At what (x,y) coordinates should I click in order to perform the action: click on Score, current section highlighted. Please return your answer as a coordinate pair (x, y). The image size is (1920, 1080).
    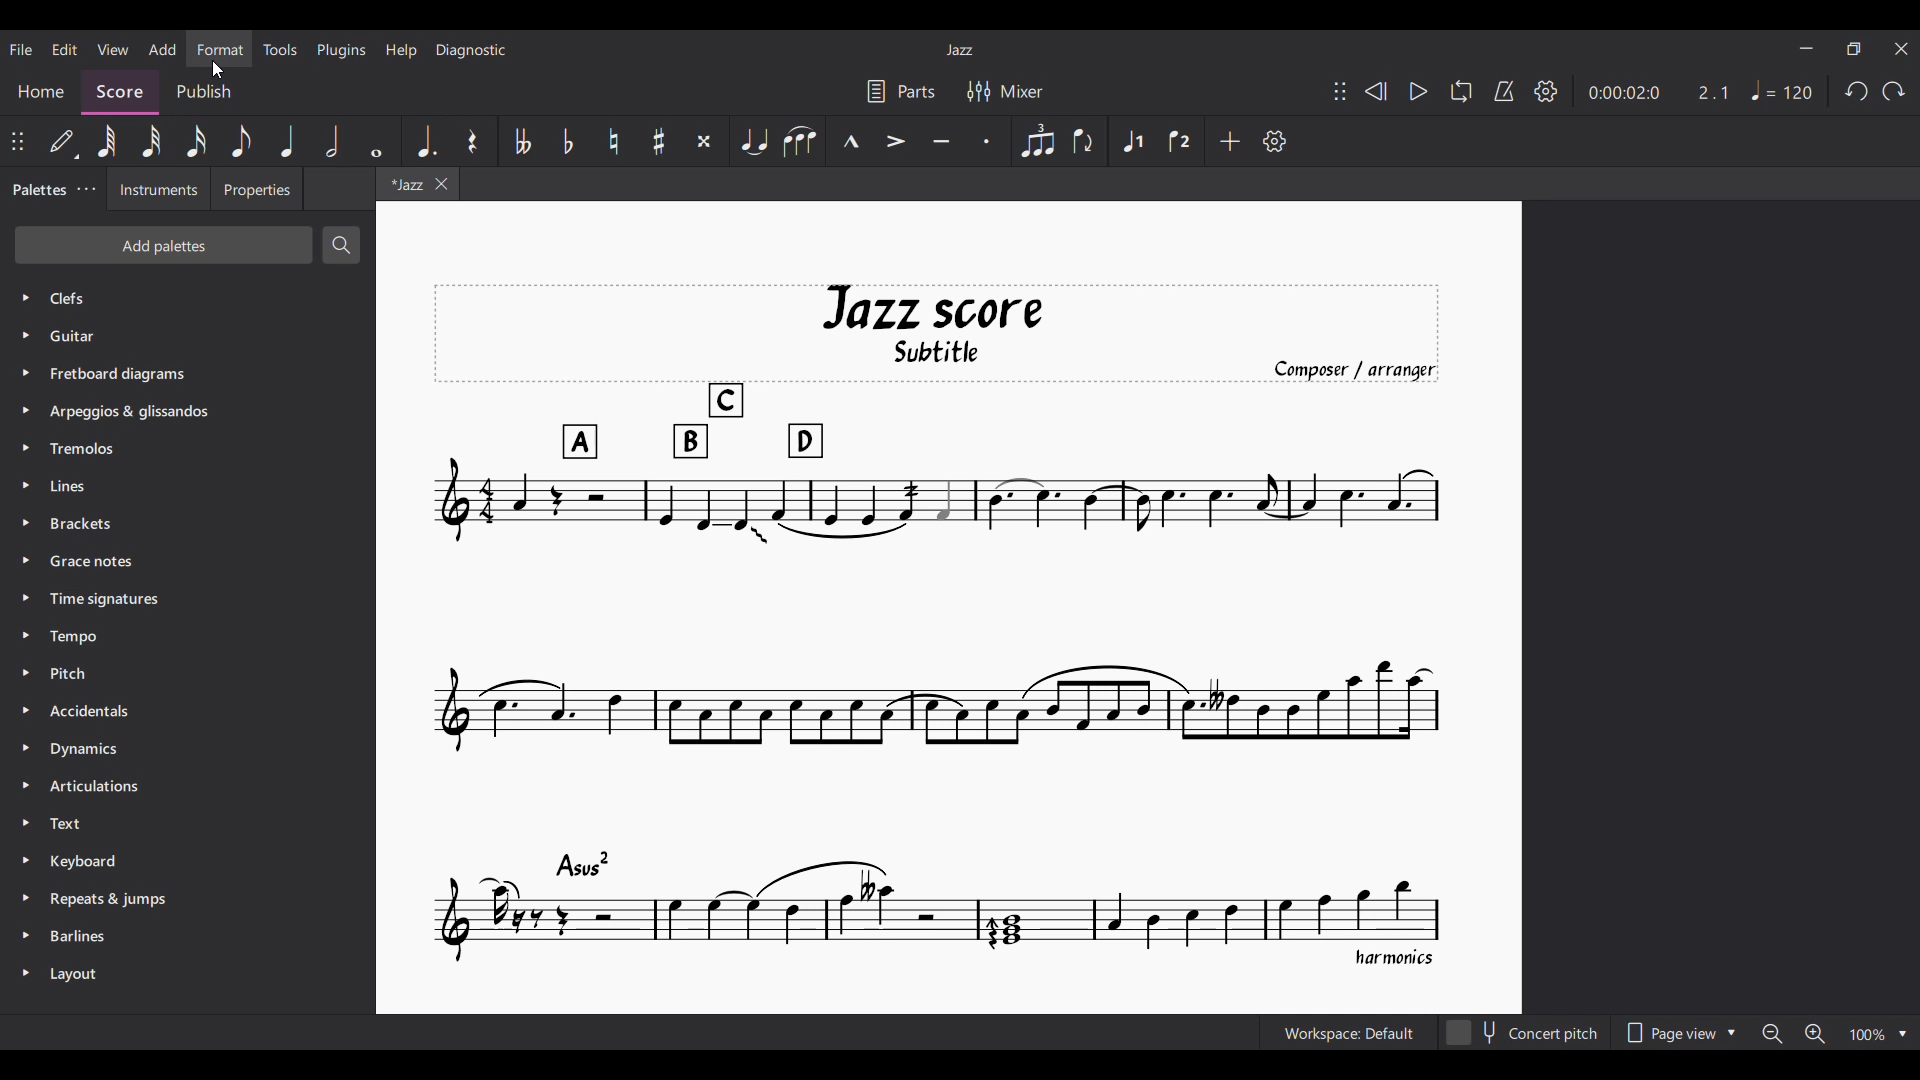
    Looking at the image, I should click on (120, 88).